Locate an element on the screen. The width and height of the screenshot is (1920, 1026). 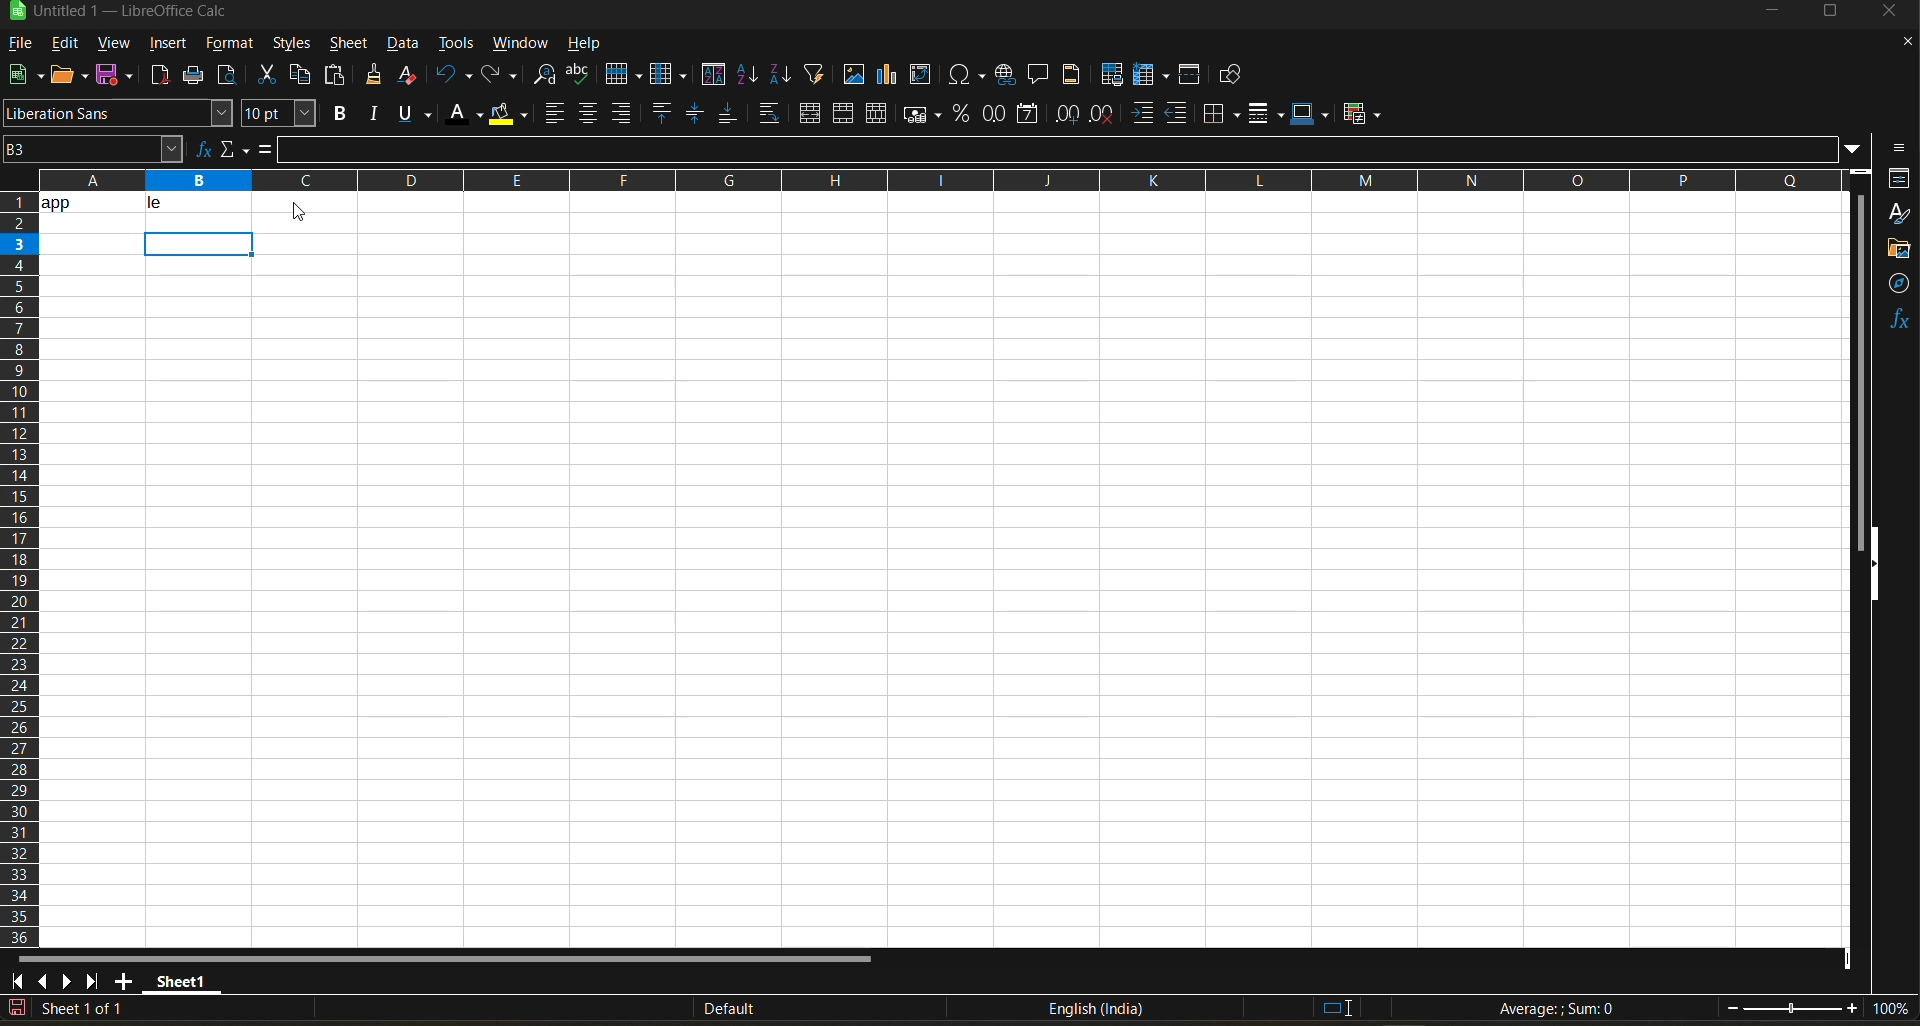
Default is located at coordinates (712, 1009).